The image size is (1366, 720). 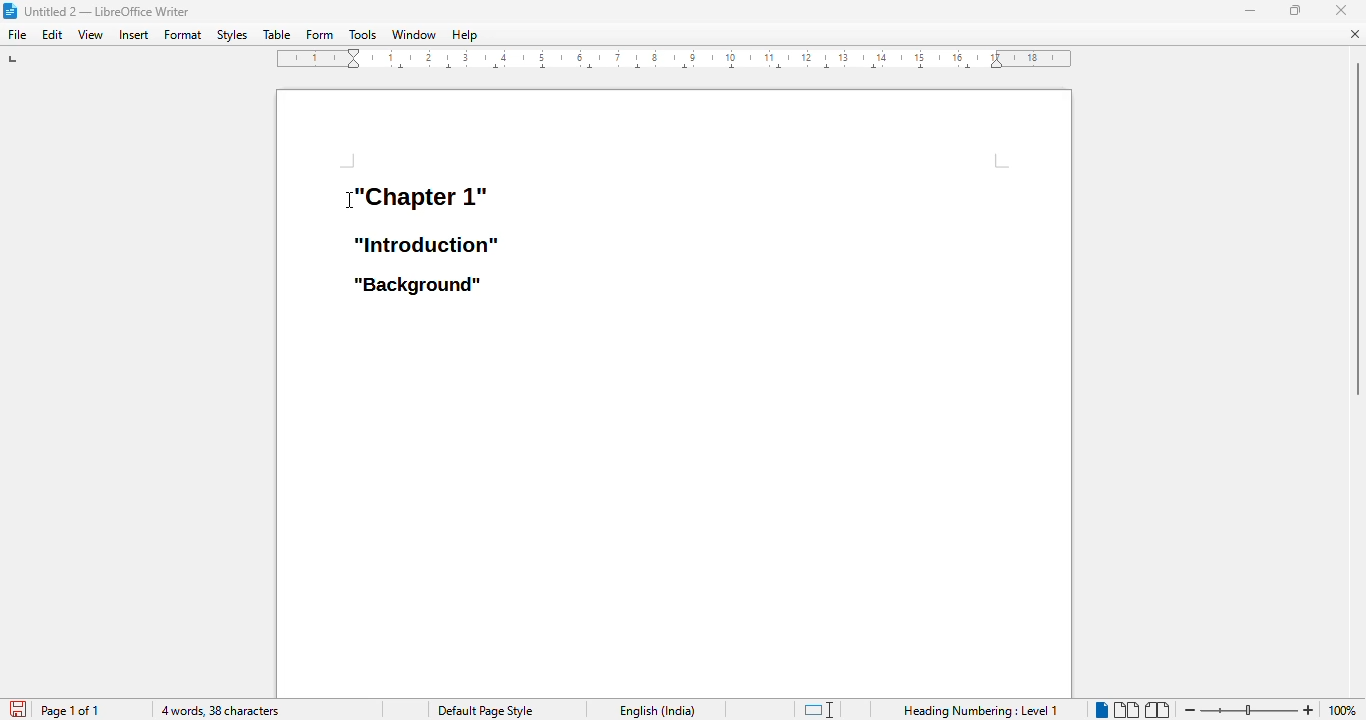 What do you see at coordinates (423, 194) in the screenshot?
I see `heading 1` at bounding box center [423, 194].